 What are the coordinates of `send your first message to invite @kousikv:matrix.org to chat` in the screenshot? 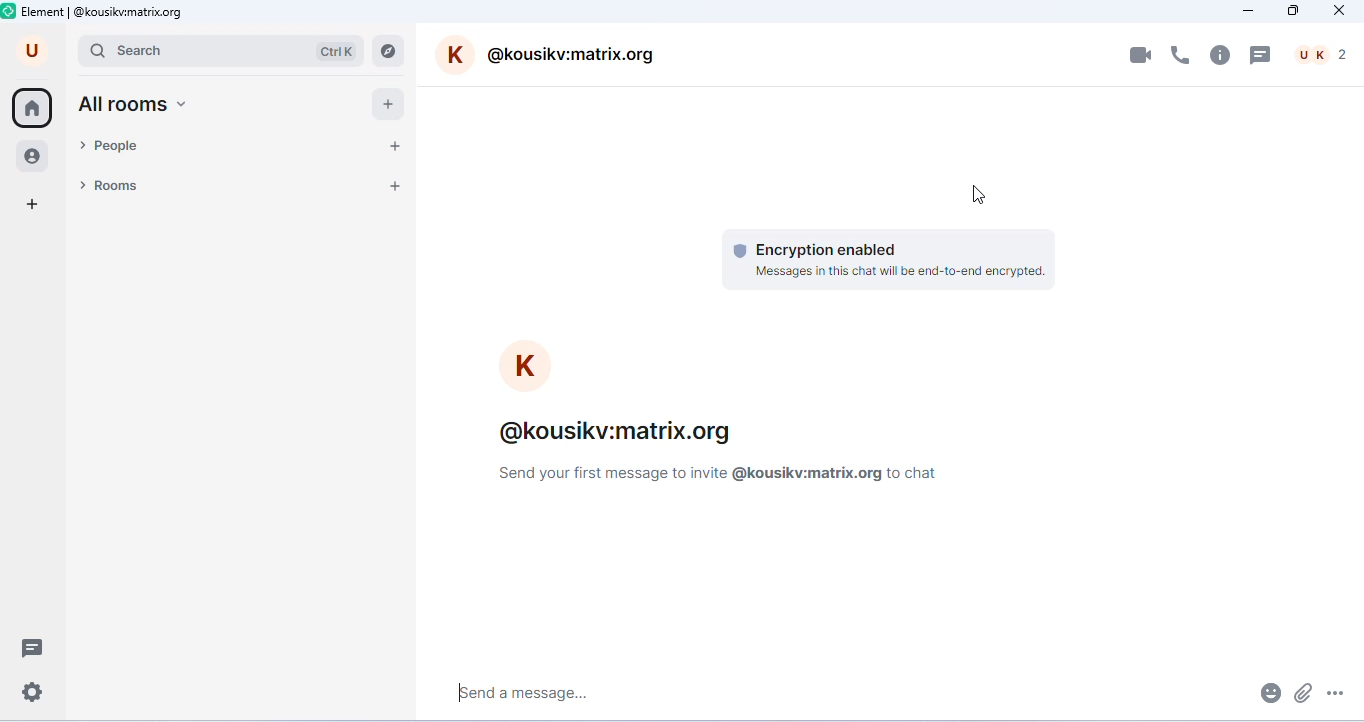 It's located at (723, 474).